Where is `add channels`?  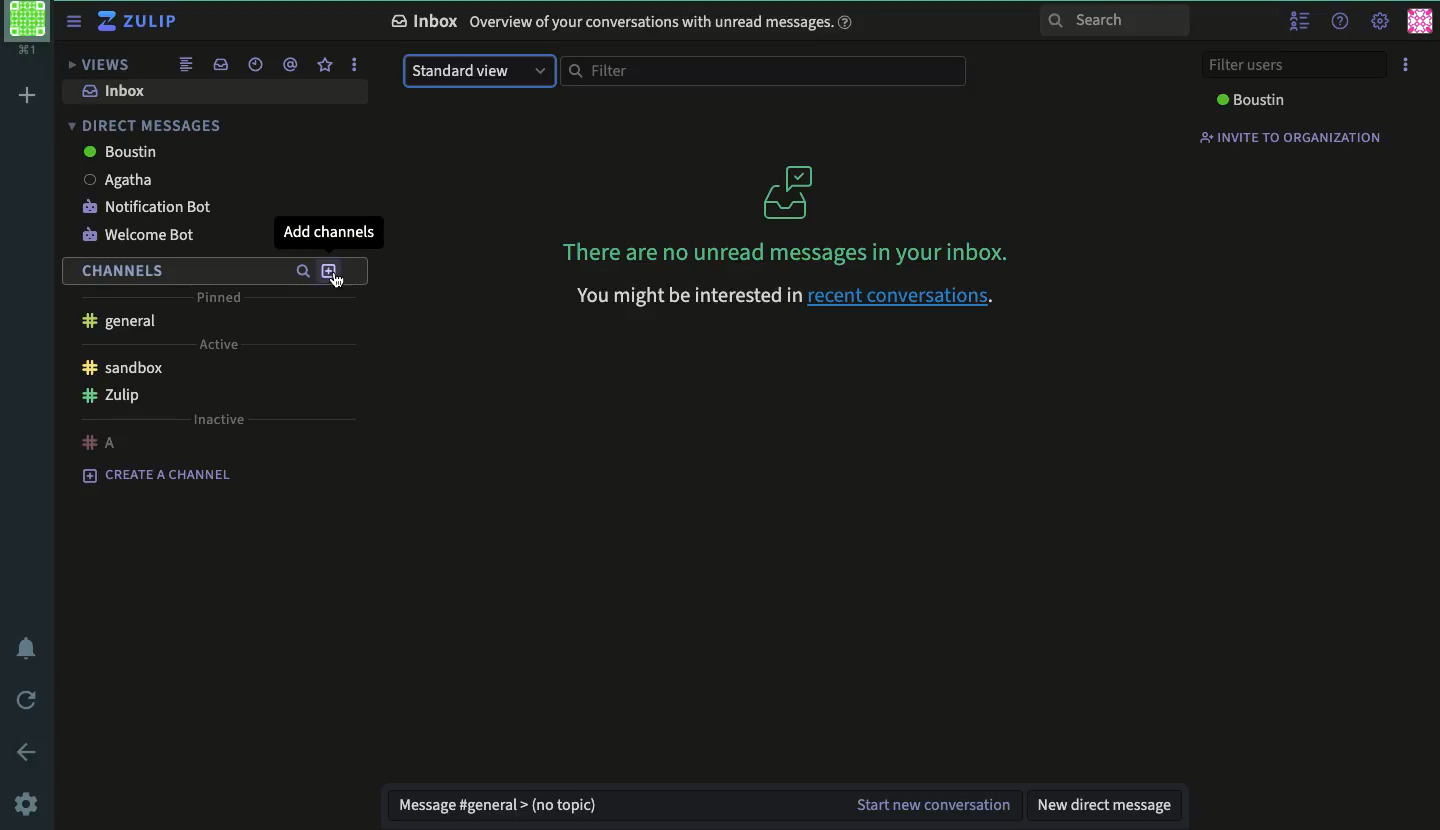 add channels is located at coordinates (332, 273).